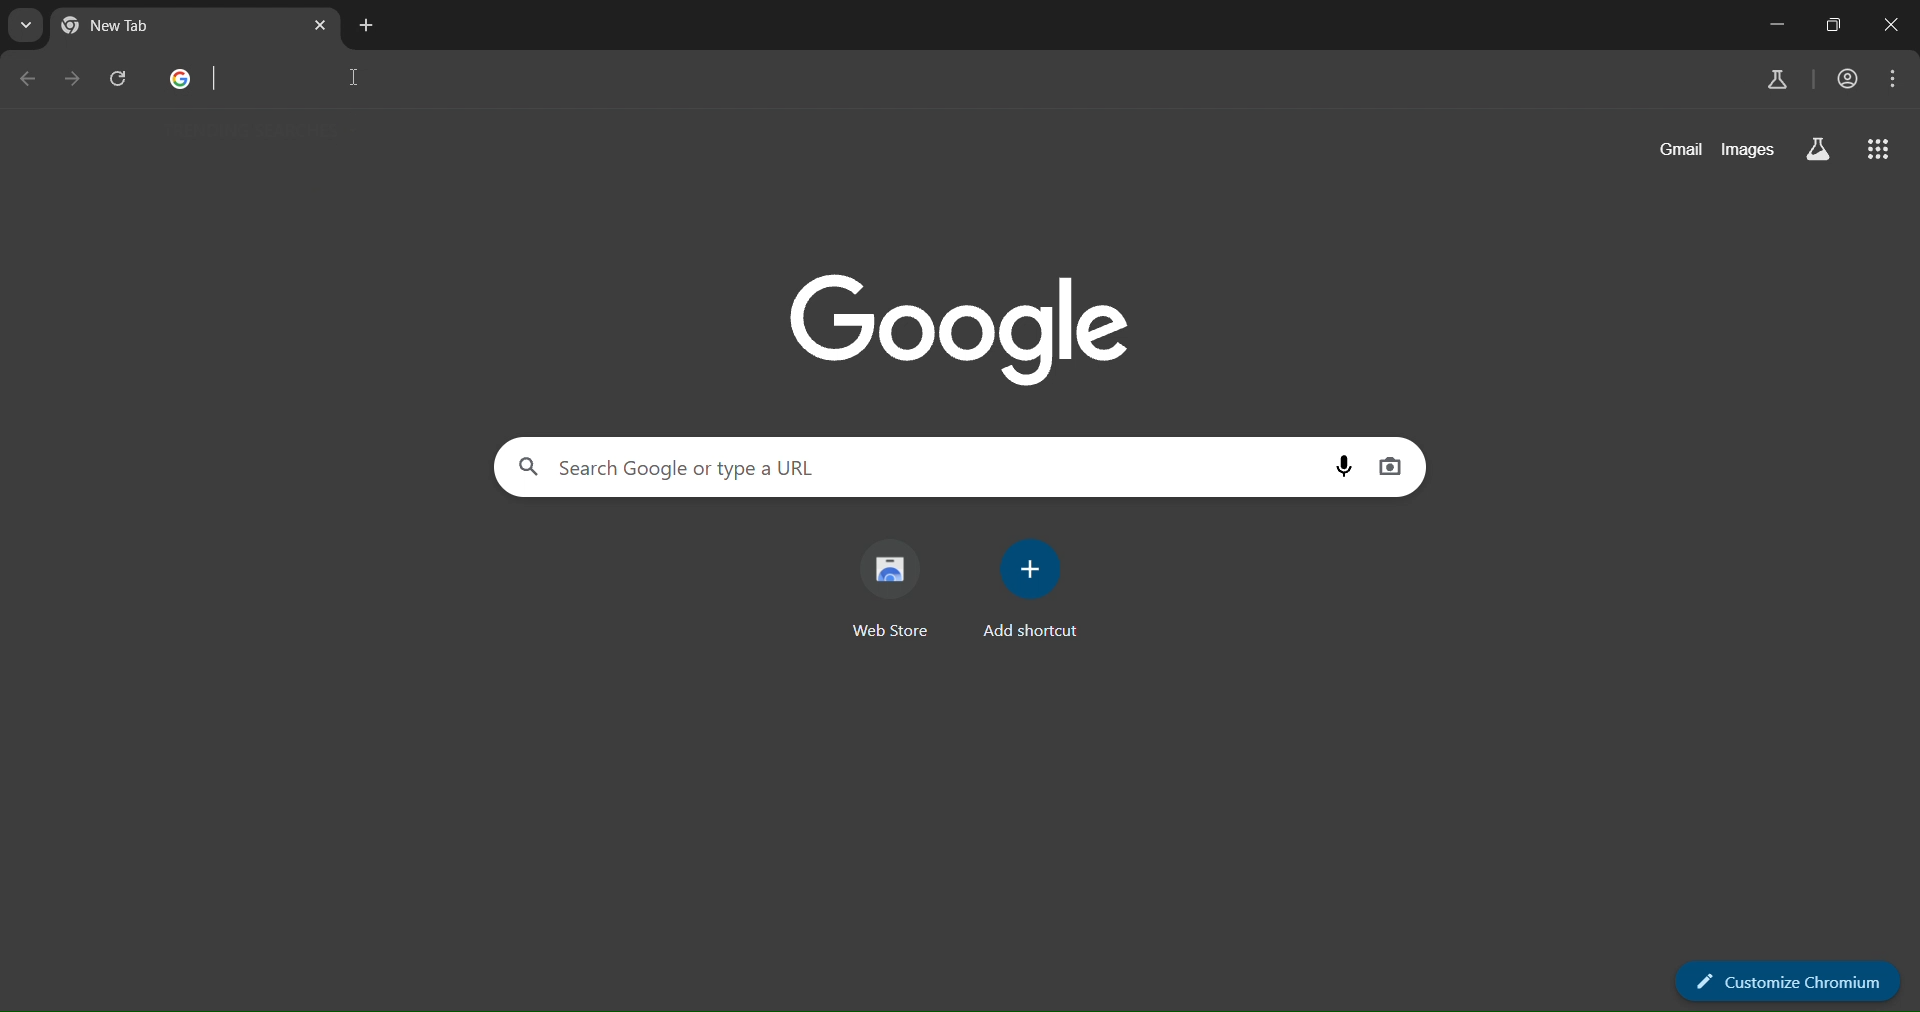 The width and height of the screenshot is (1920, 1012). I want to click on Google logo, so click(179, 81).